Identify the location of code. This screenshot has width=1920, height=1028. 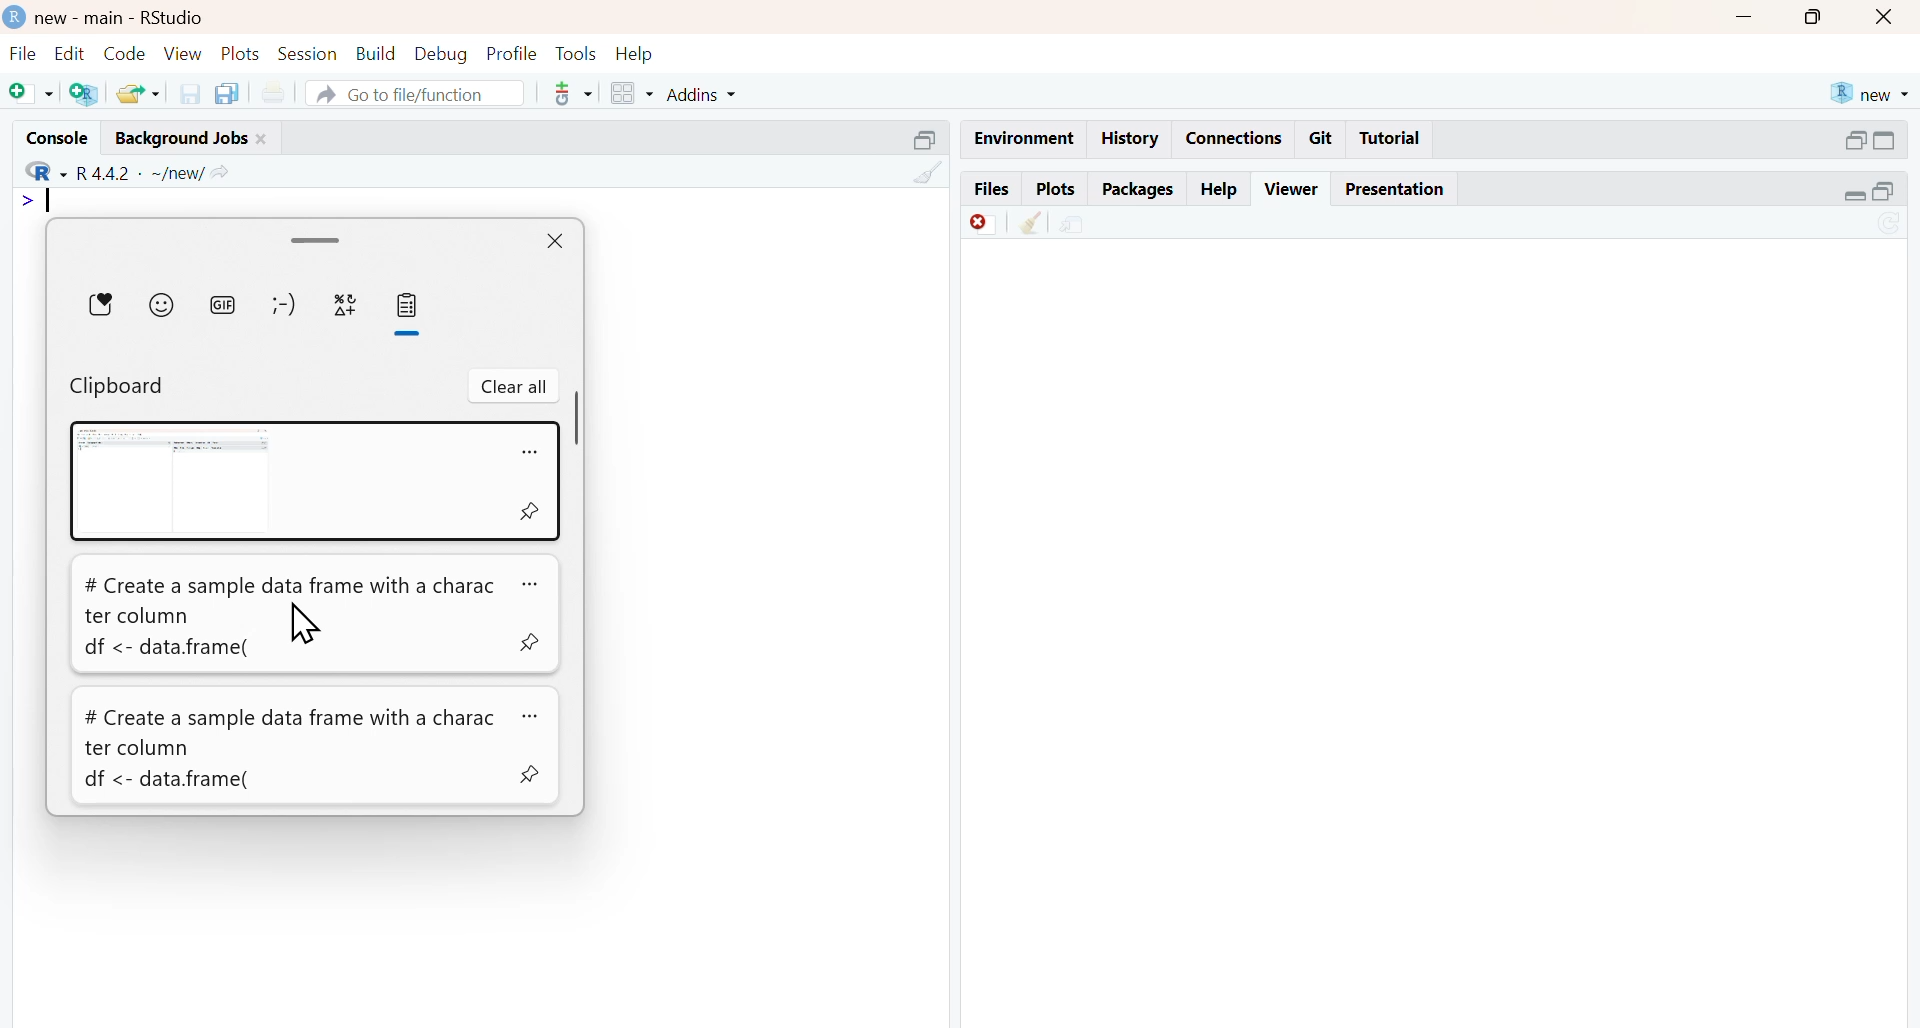
(124, 53).